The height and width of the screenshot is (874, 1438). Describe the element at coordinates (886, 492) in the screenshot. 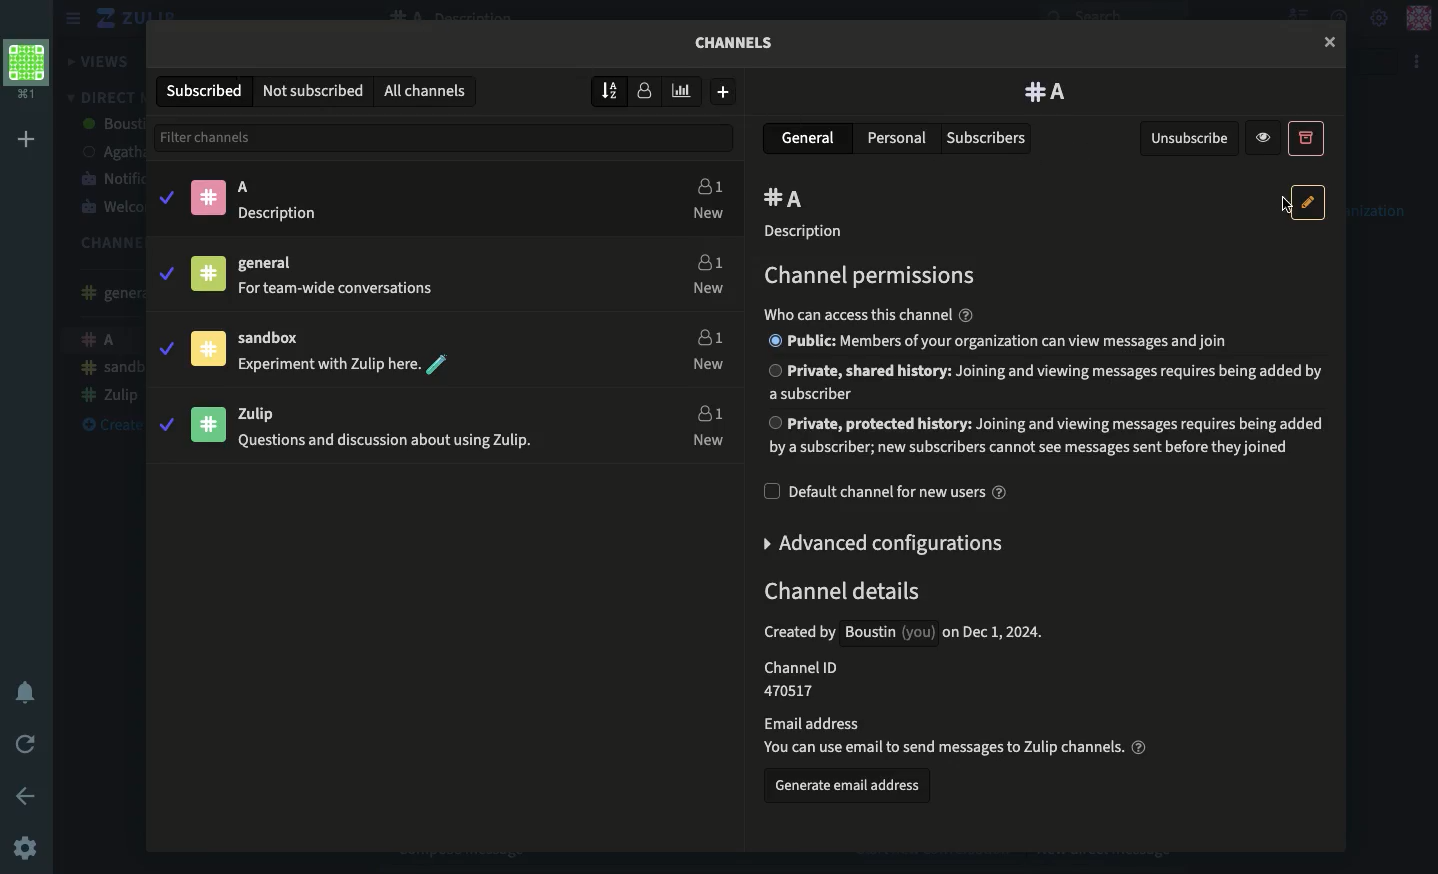

I see `Default channel for new users` at that location.